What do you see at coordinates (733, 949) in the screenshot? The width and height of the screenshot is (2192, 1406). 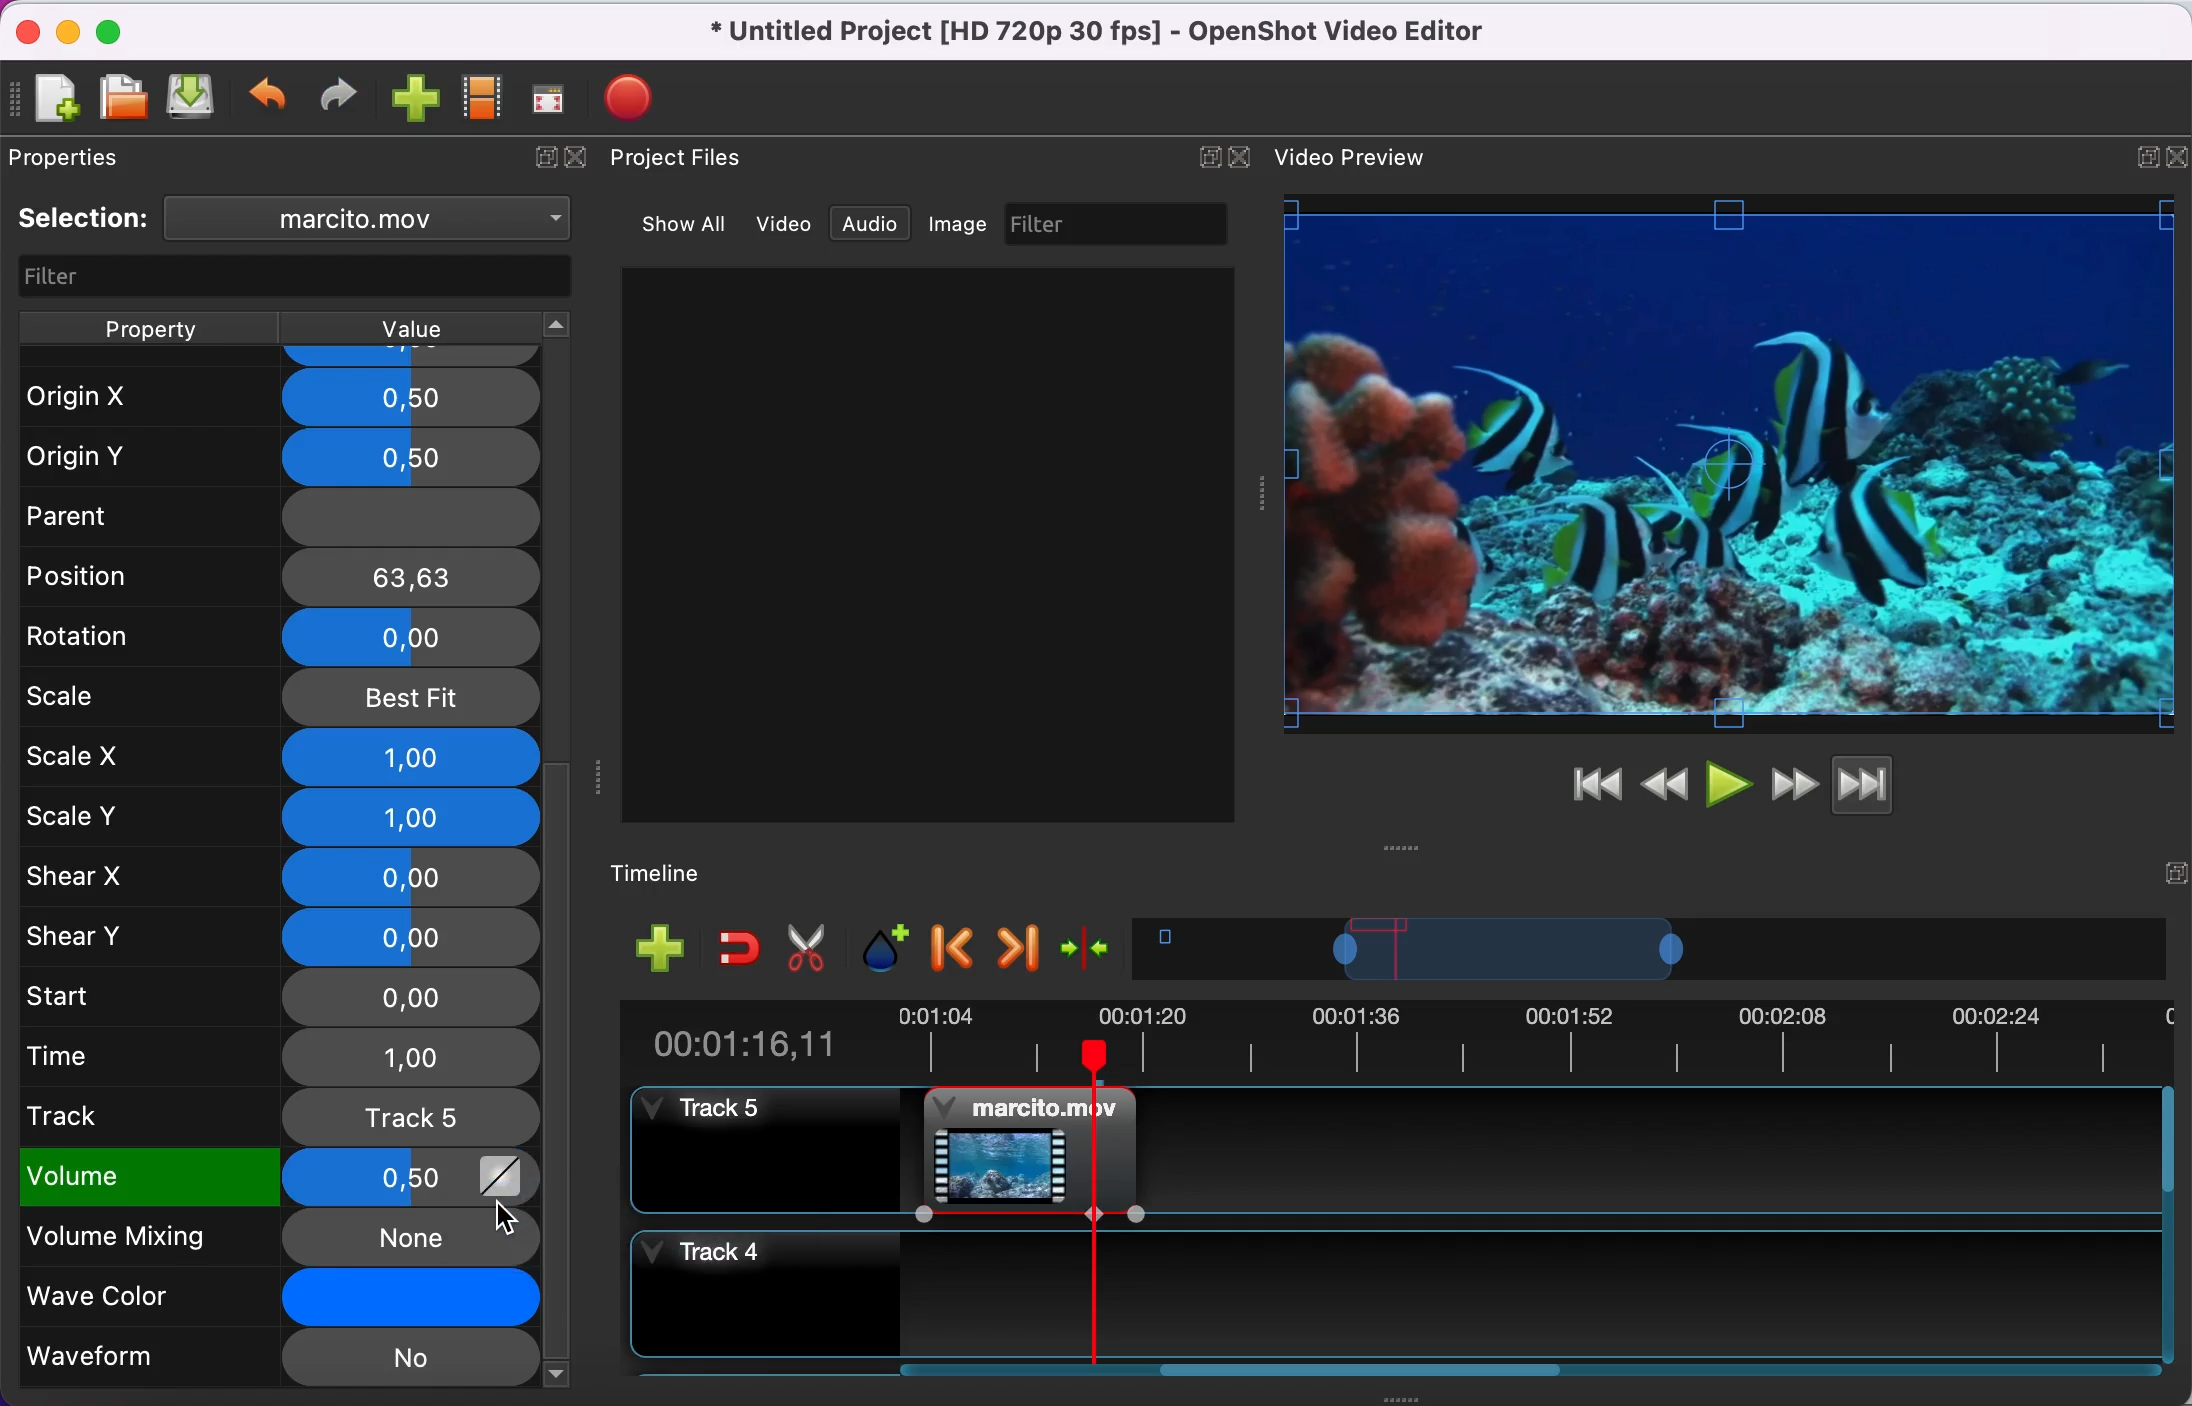 I see `enable snapping` at bounding box center [733, 949].